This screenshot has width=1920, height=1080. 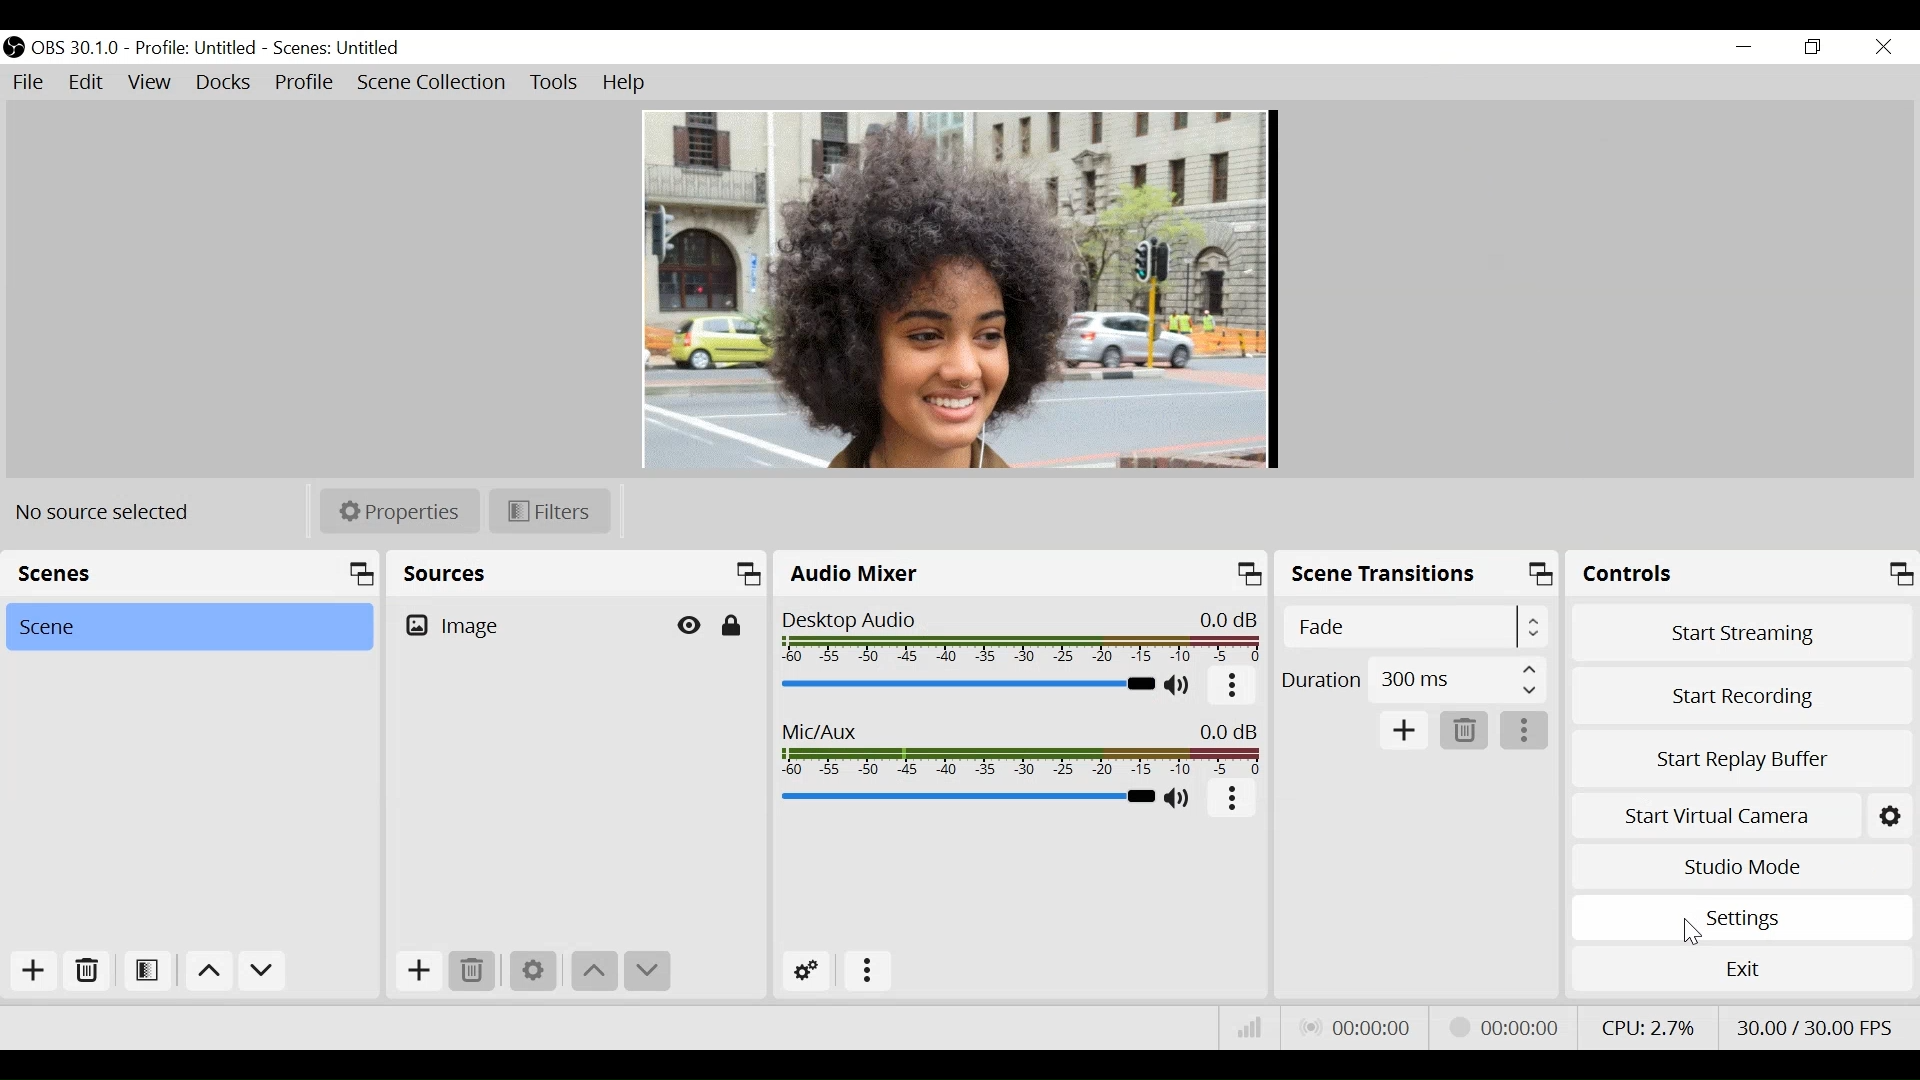 I want to click on Settings, so click(x=1889, y=814).